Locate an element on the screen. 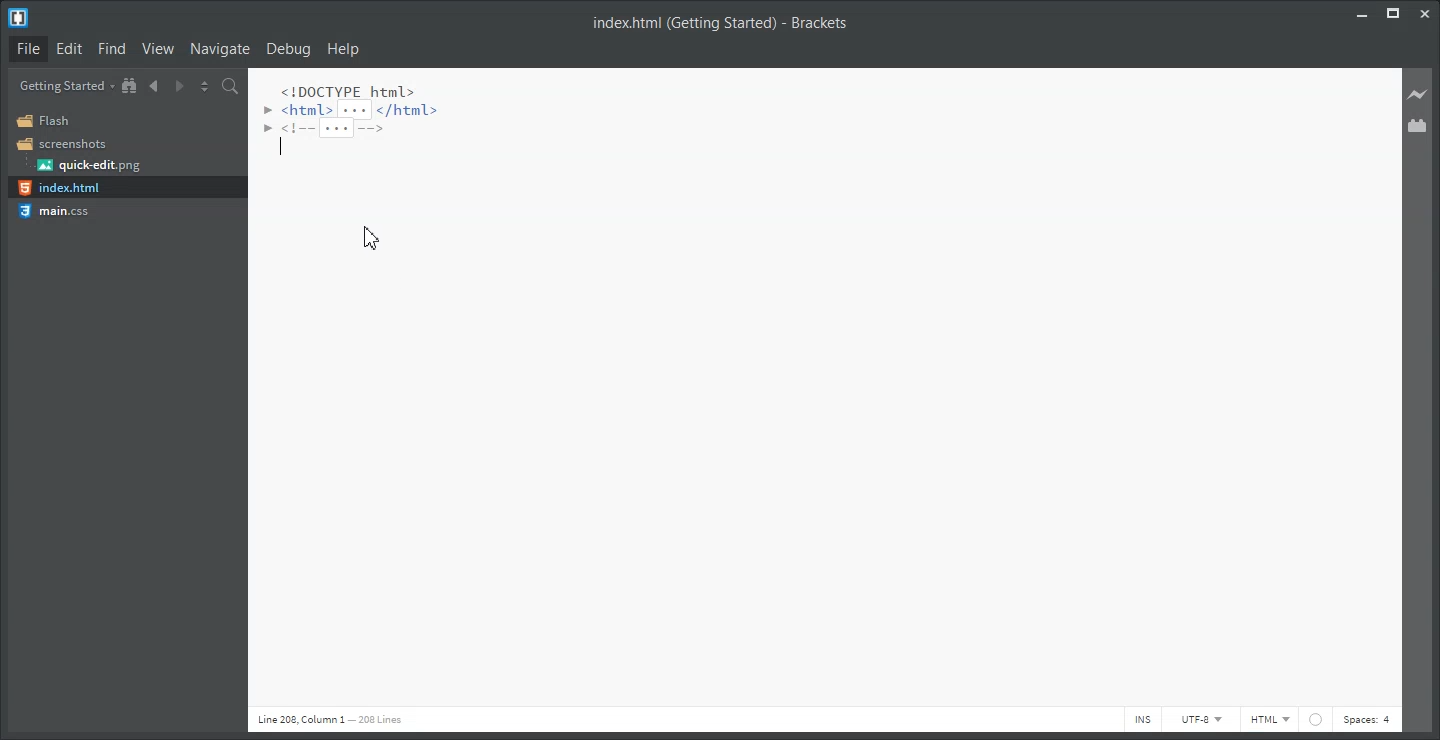 The height and width of the screenshot is (740, 1440). Extension Manager is located at coordinates (1417, 126).